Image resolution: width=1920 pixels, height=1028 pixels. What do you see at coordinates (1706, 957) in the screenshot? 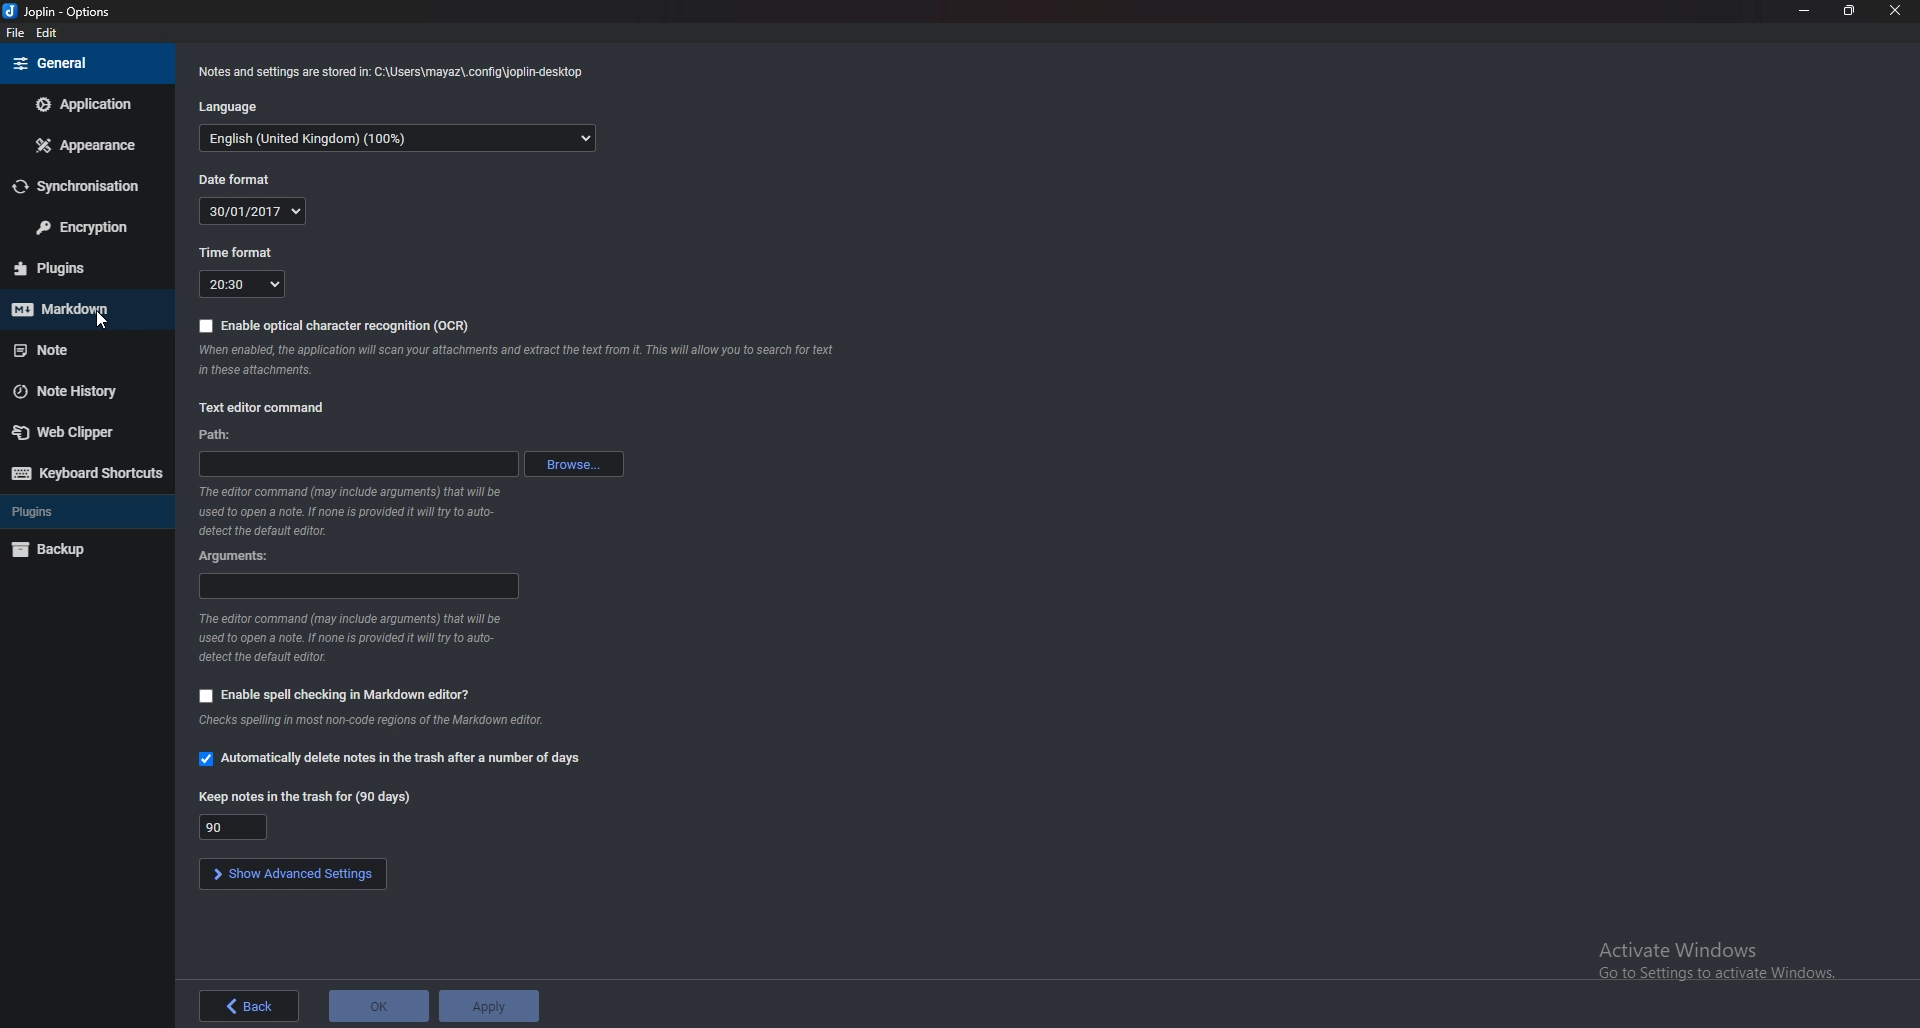
I see `Activate Windows
Go to Settings to activate Windows.` at bounding box center [1706, 957].